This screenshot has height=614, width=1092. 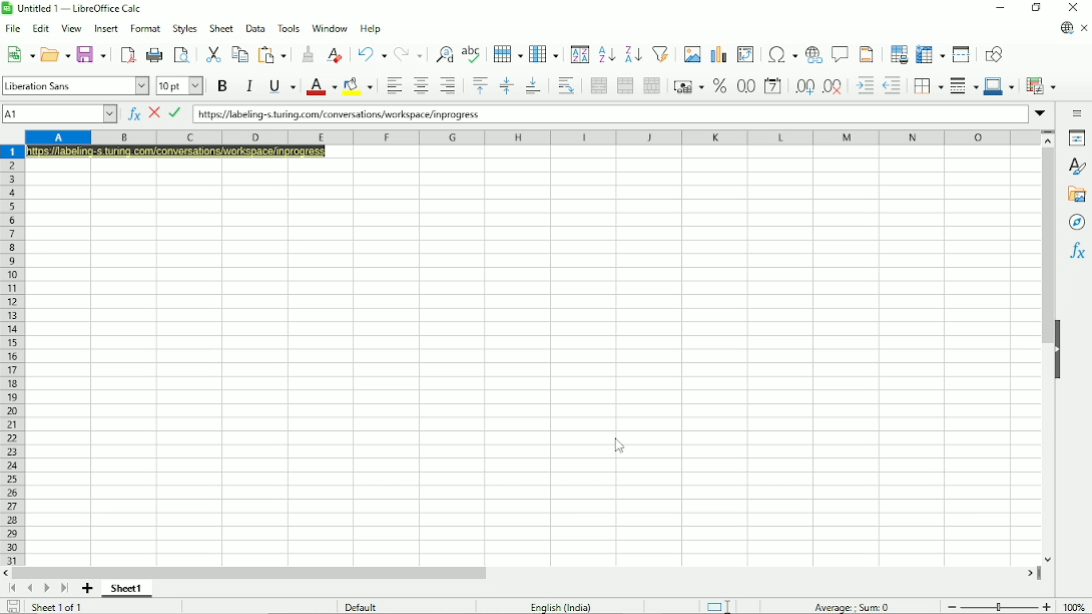 I want to click on Split window, so click(x=962, y=55).